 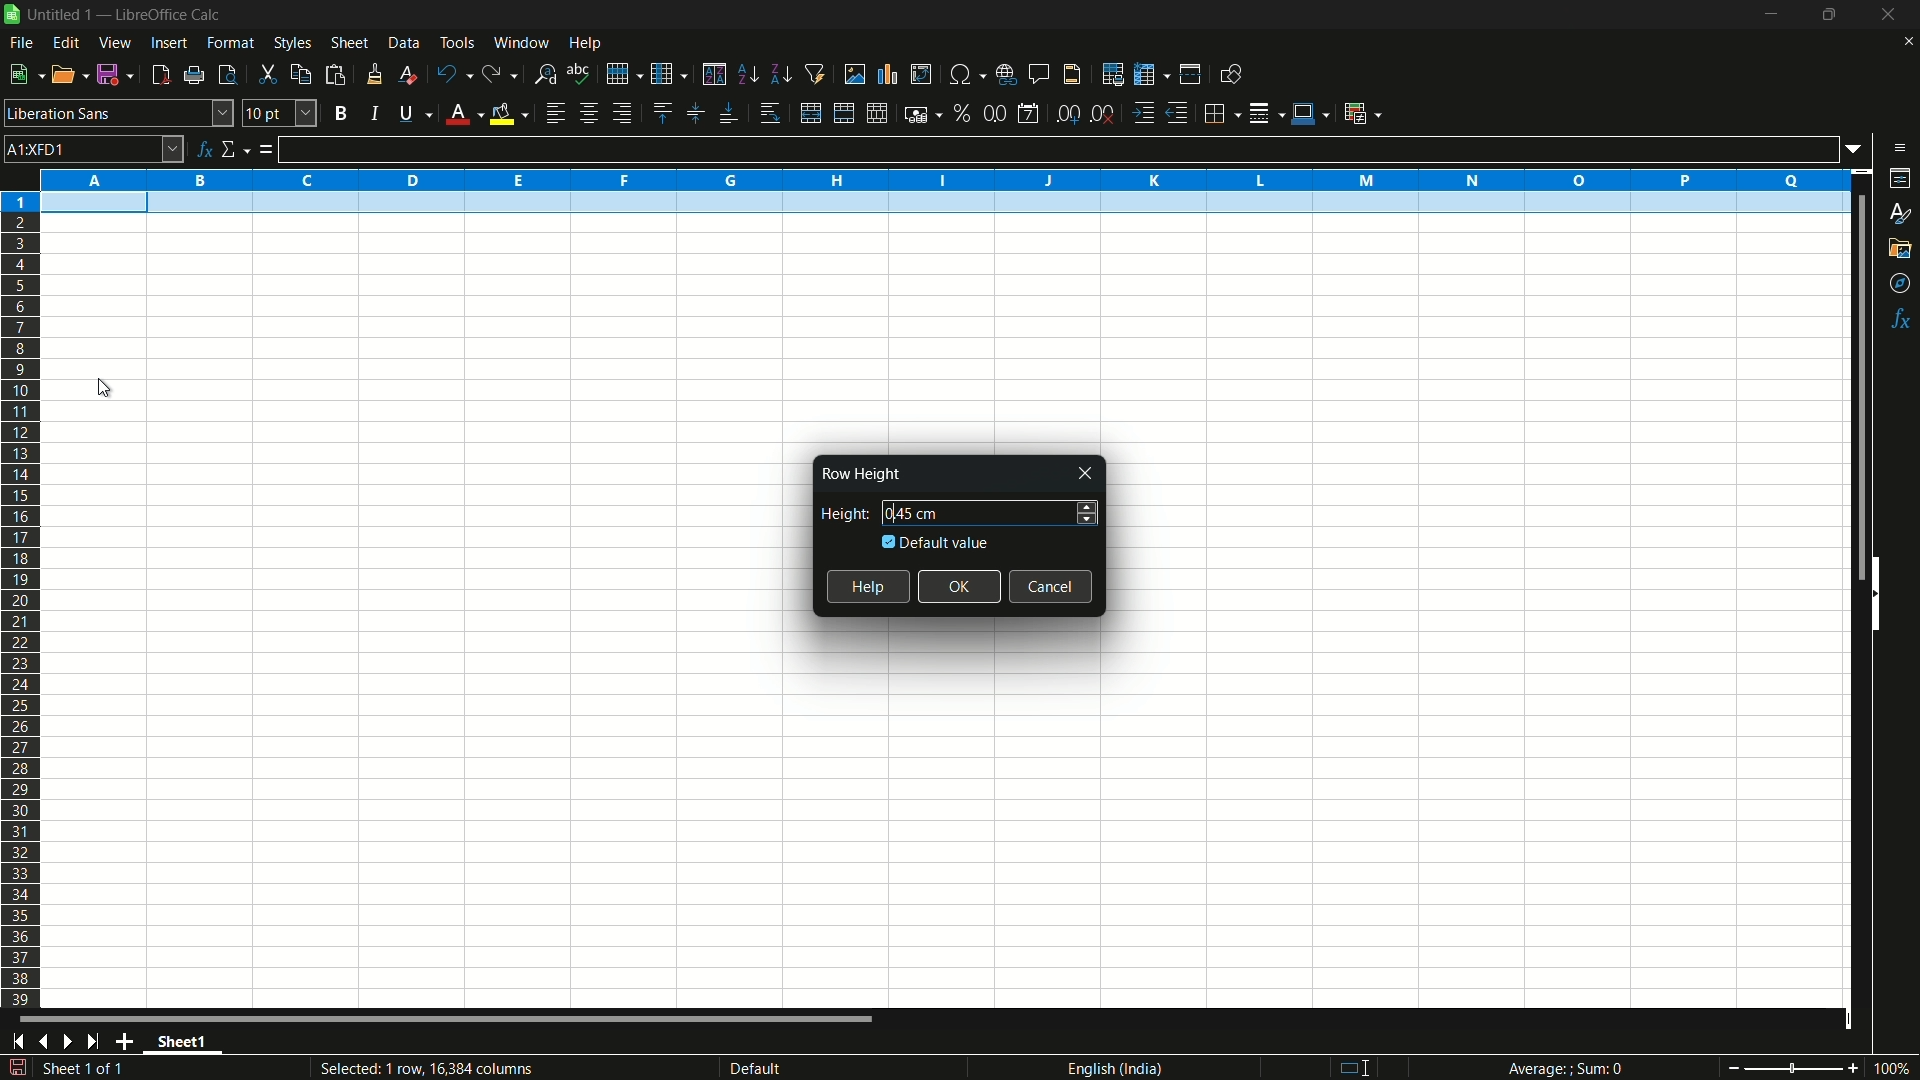 What do you see at coordinates (1899, 148) in the screenshot?
I see `sidebar settings` at bounding box center [1899, 148].